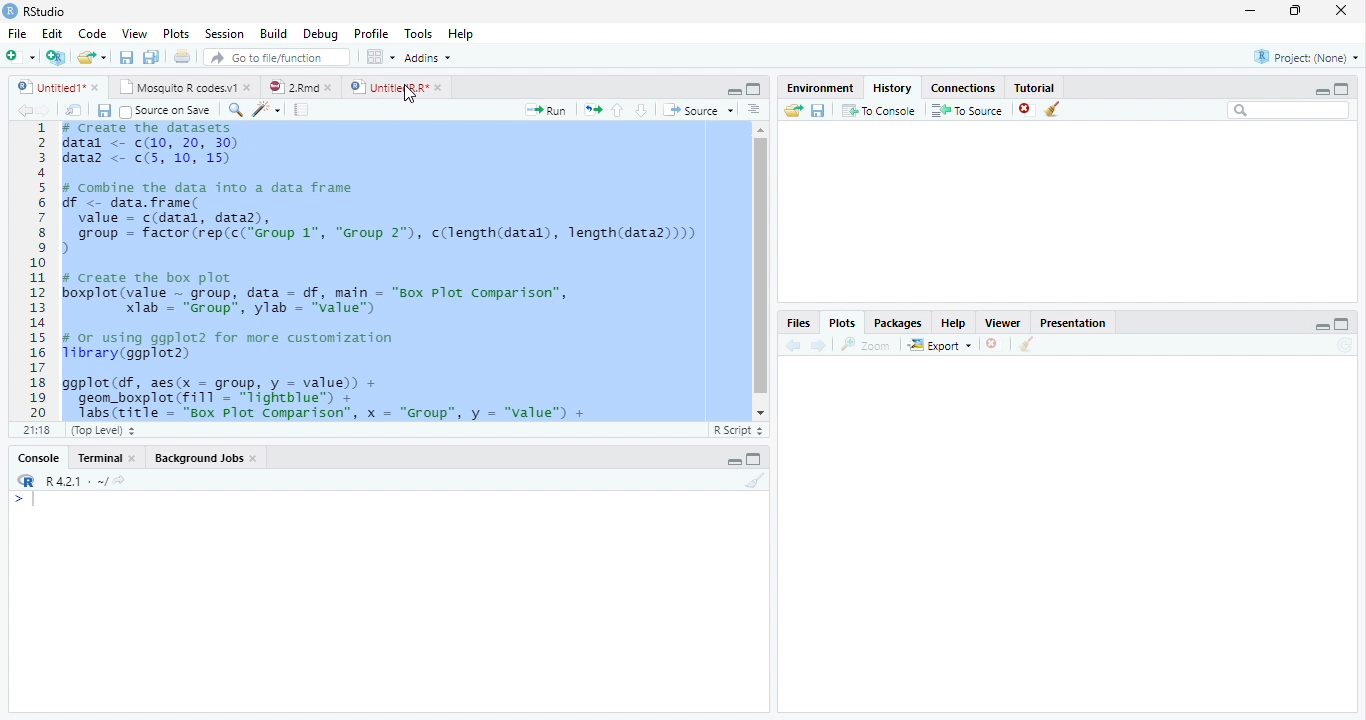 The image size is (1366, 720). What do you see at coordinates (254, 458) in the screenshot?
I see `close` at bounding box center [254, 458].